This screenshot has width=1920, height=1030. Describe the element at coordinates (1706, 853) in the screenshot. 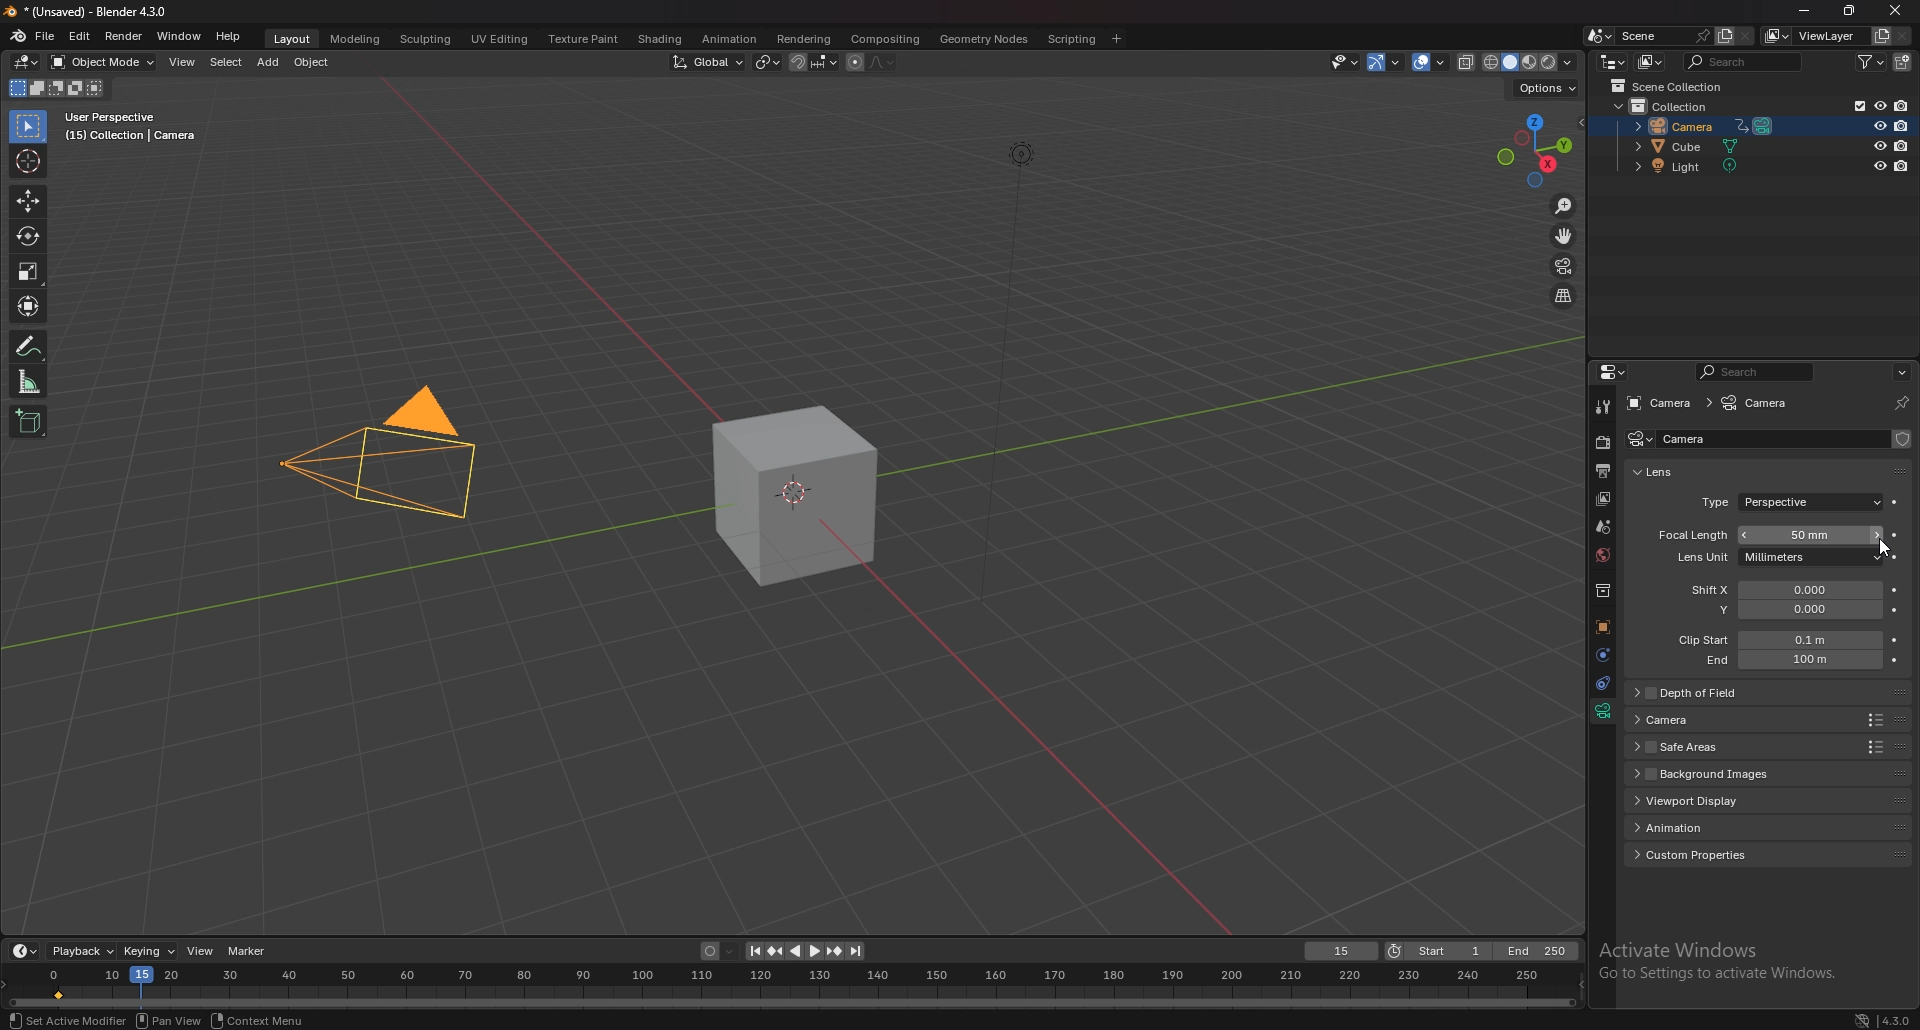

I see `custom properties` at that location.